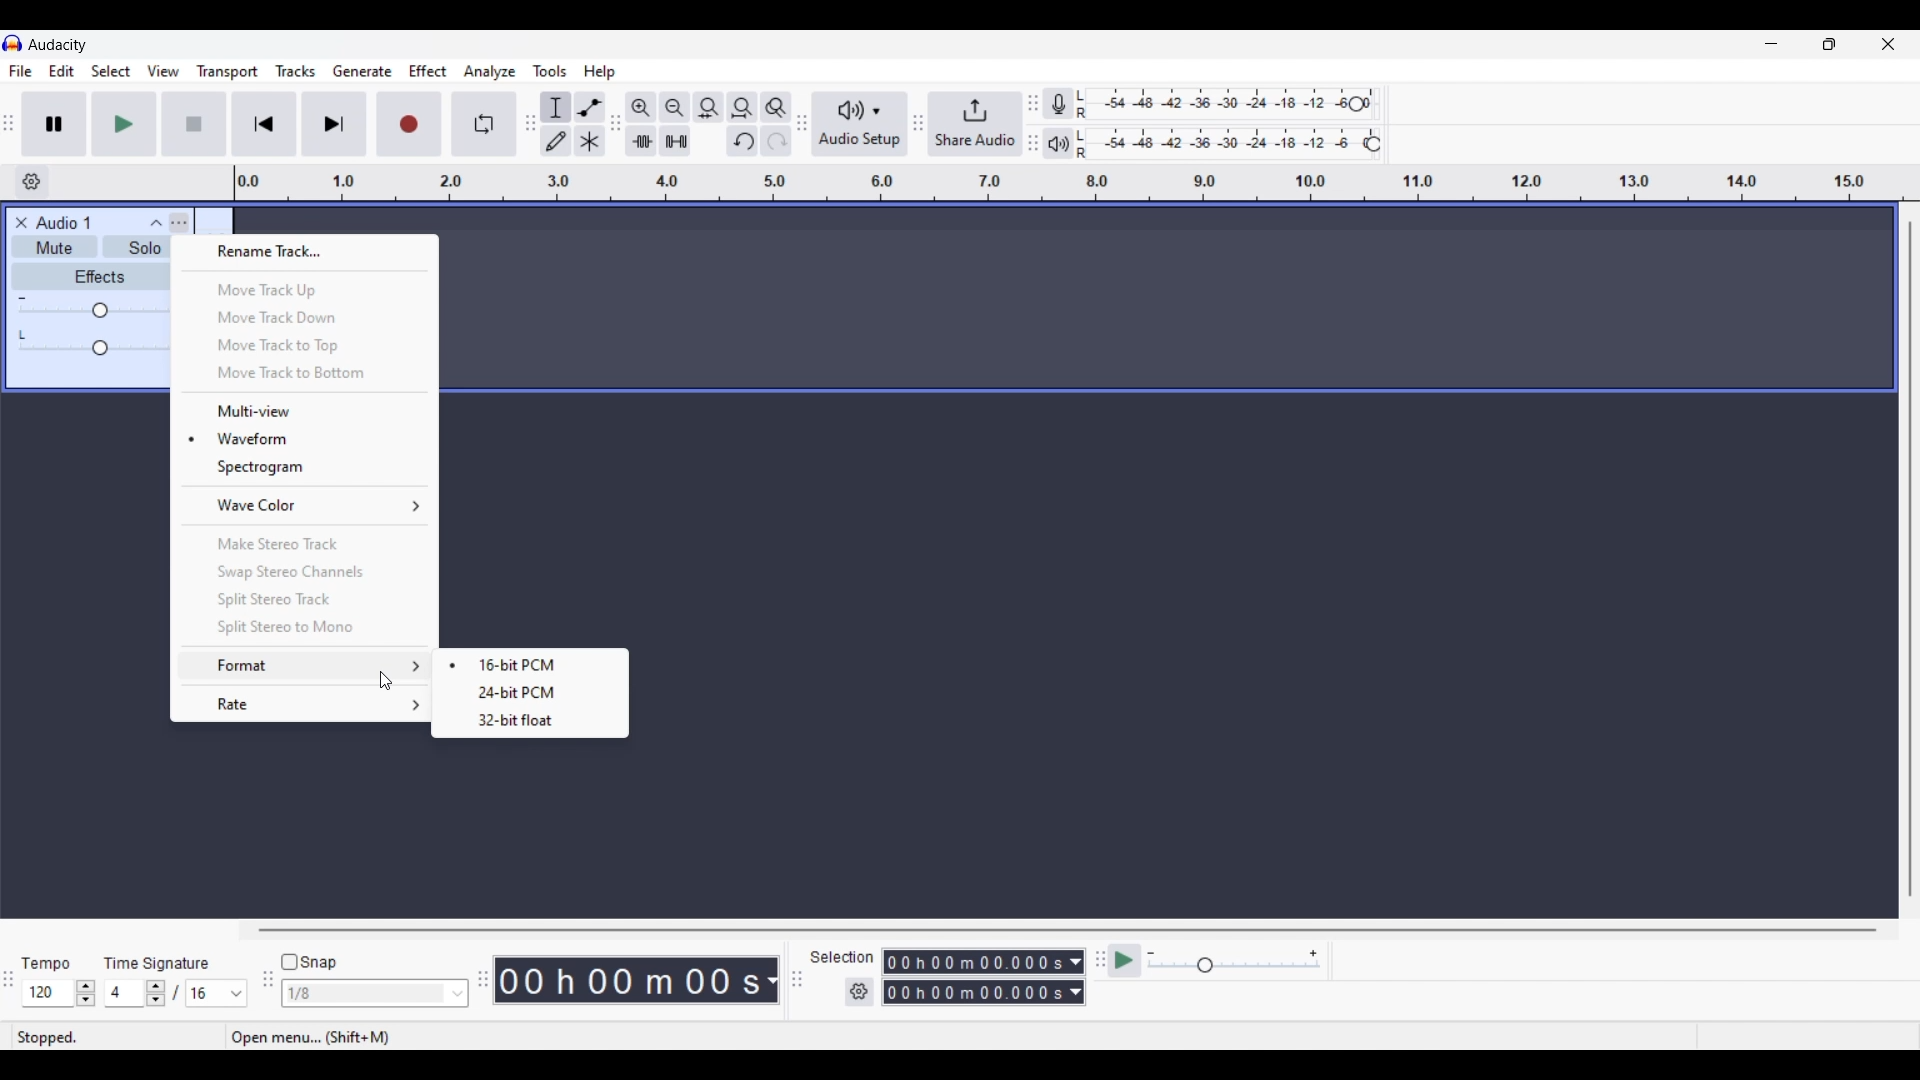 Image resolution: width=1920 pixels, height=1080 pixels. I want to click on Trim audio outside selection, so click(640, 140).